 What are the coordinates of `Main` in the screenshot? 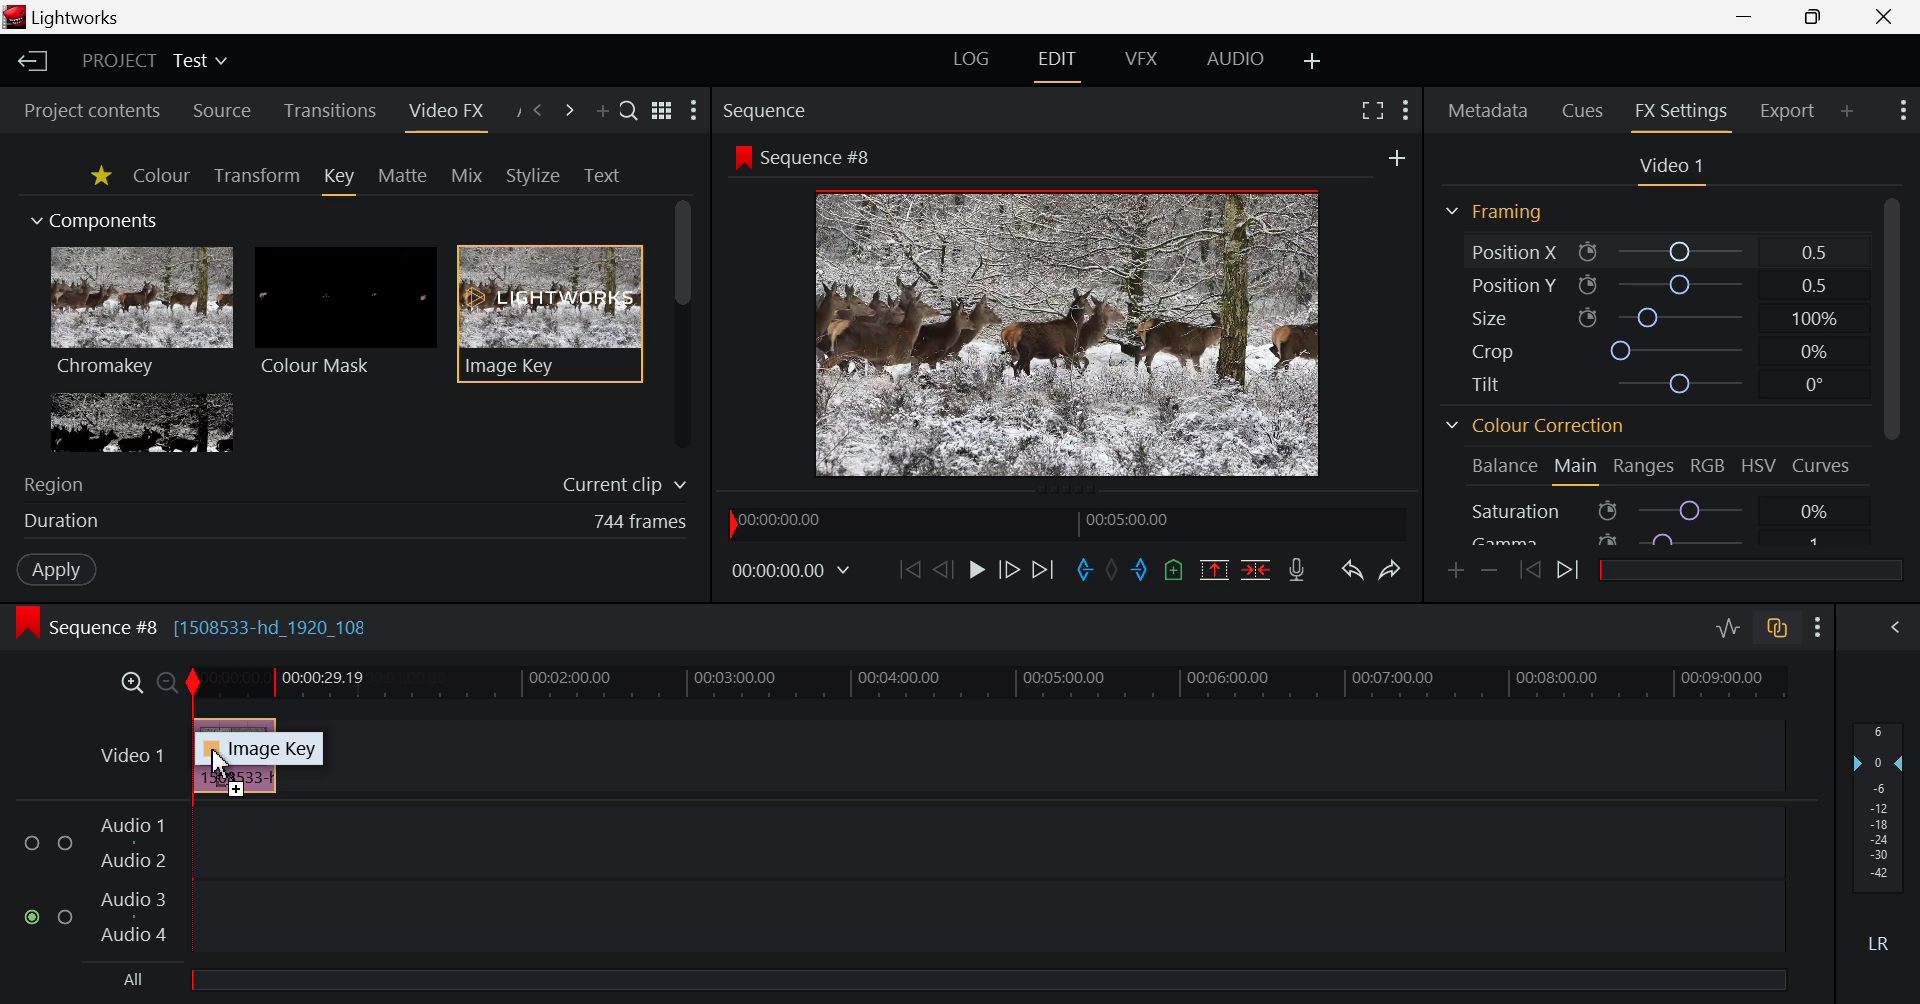 It's located at (1576, 467).